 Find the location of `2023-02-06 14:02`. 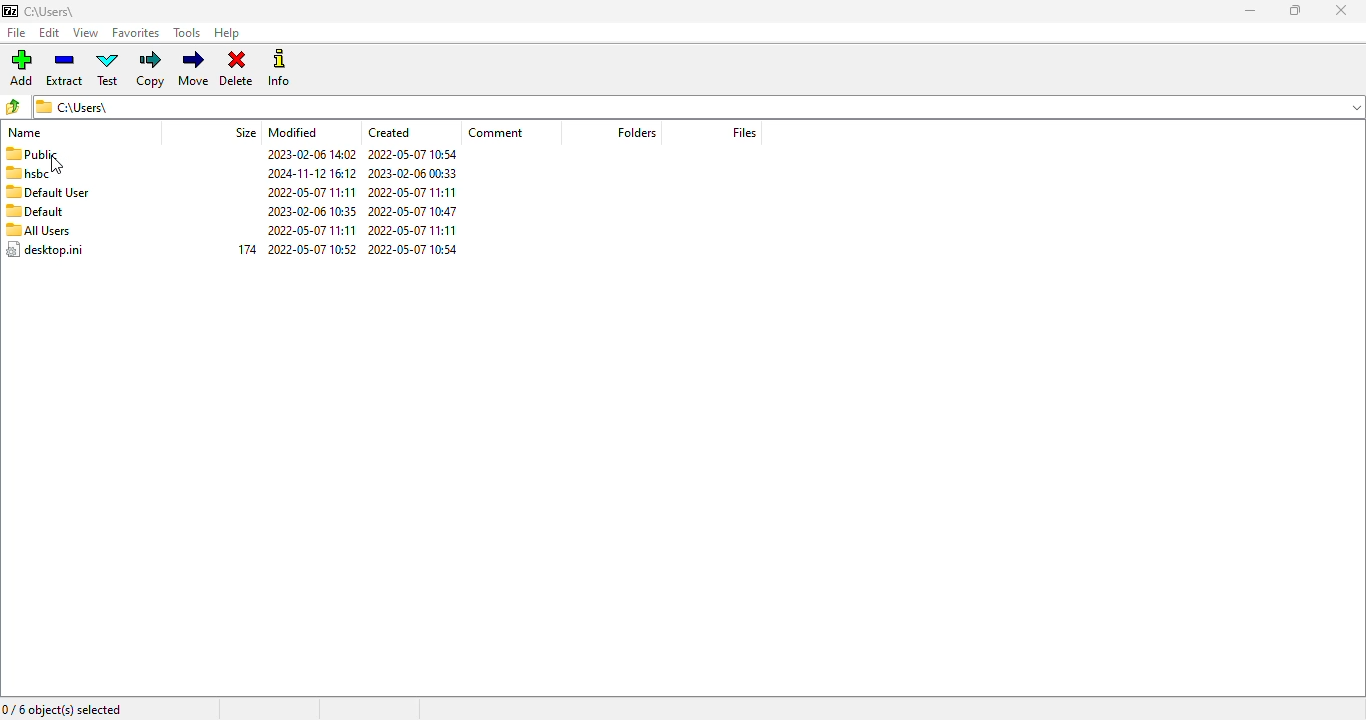

2023-02-06 14:02 is located at coordinates (306, 154).